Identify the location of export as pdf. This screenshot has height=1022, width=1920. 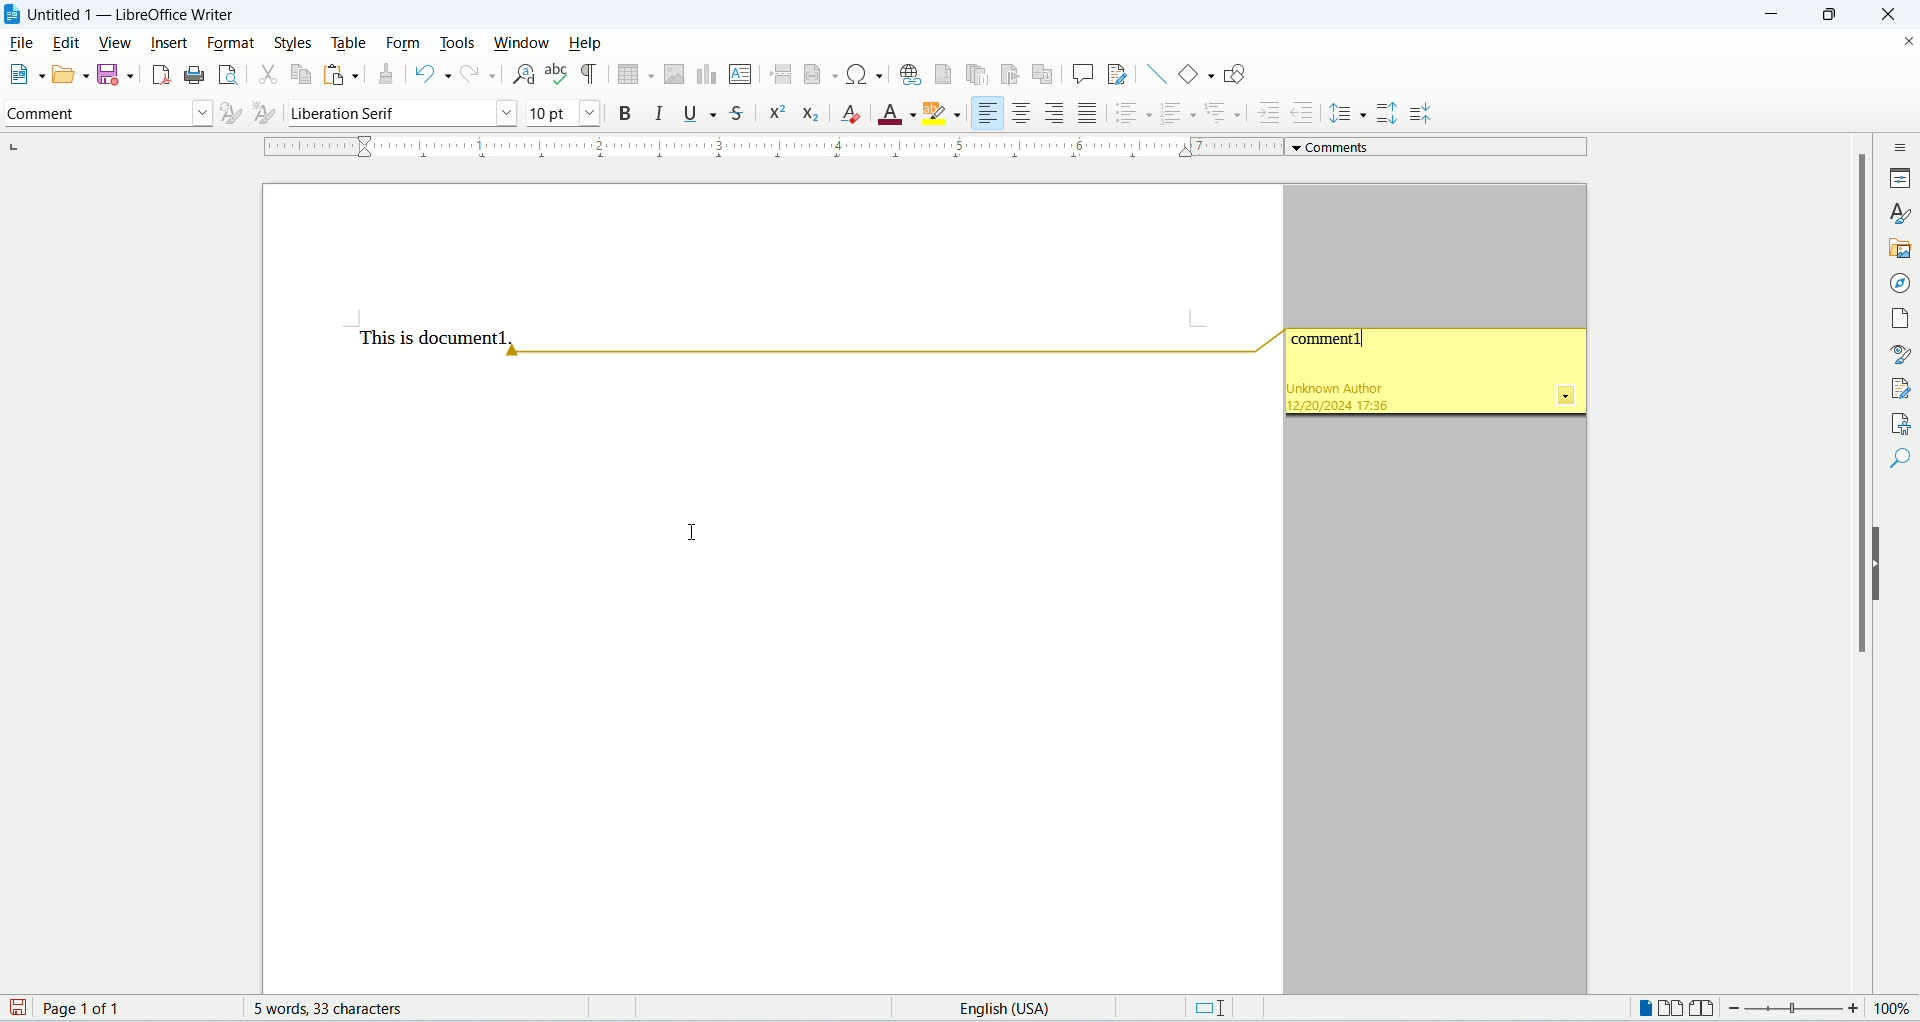
(159, 73).